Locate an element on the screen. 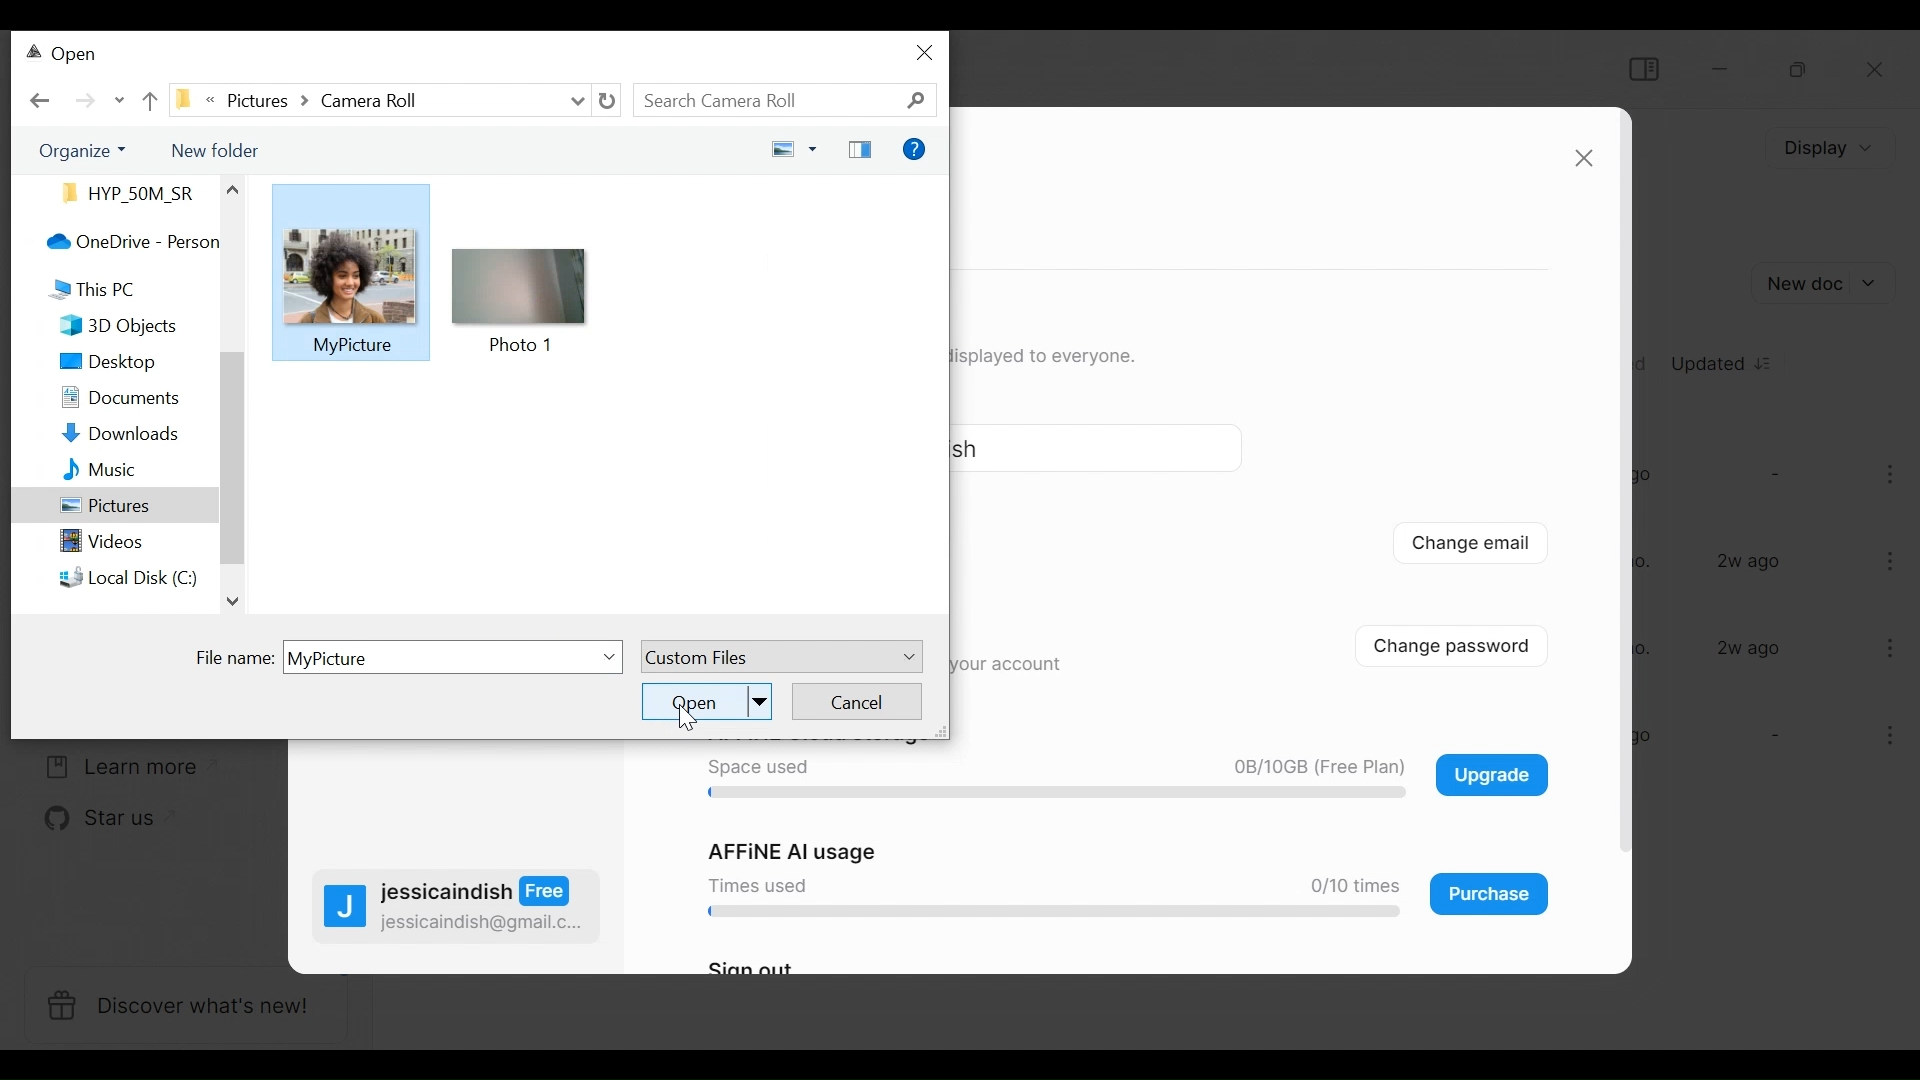 The image size is (1920, 1080). Files is located at coordinates (122, 192).